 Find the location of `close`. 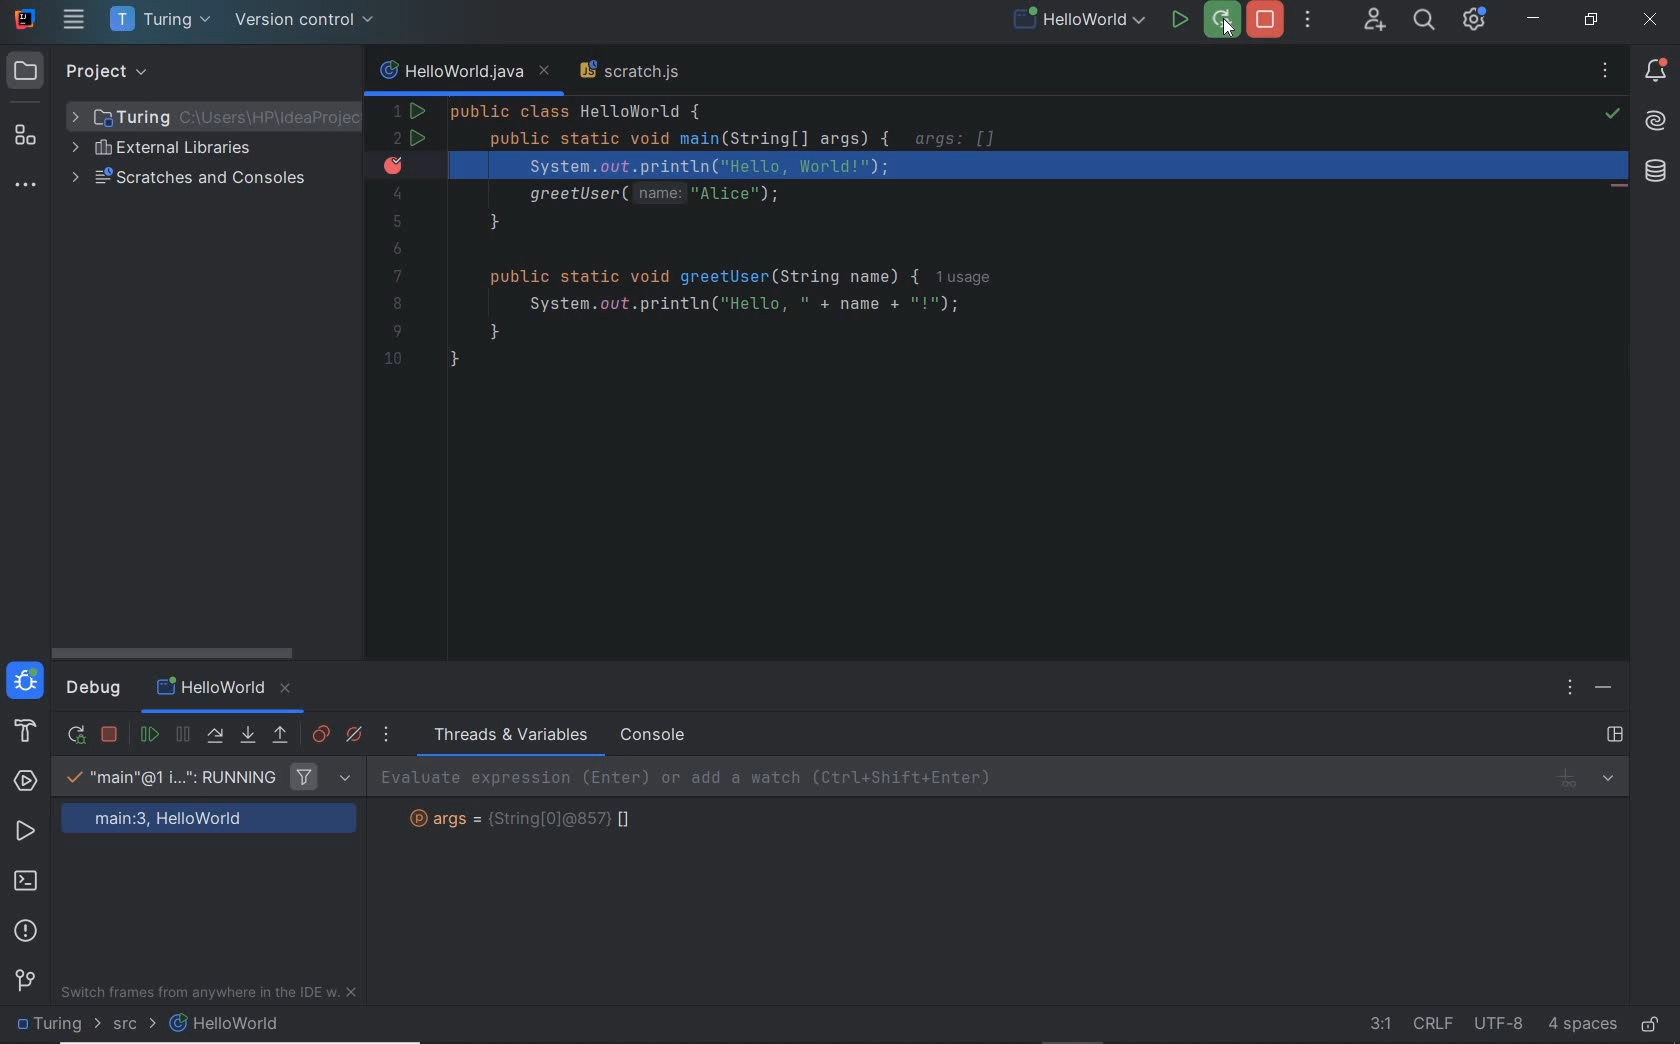

close is located at coordinates (1653, 22).